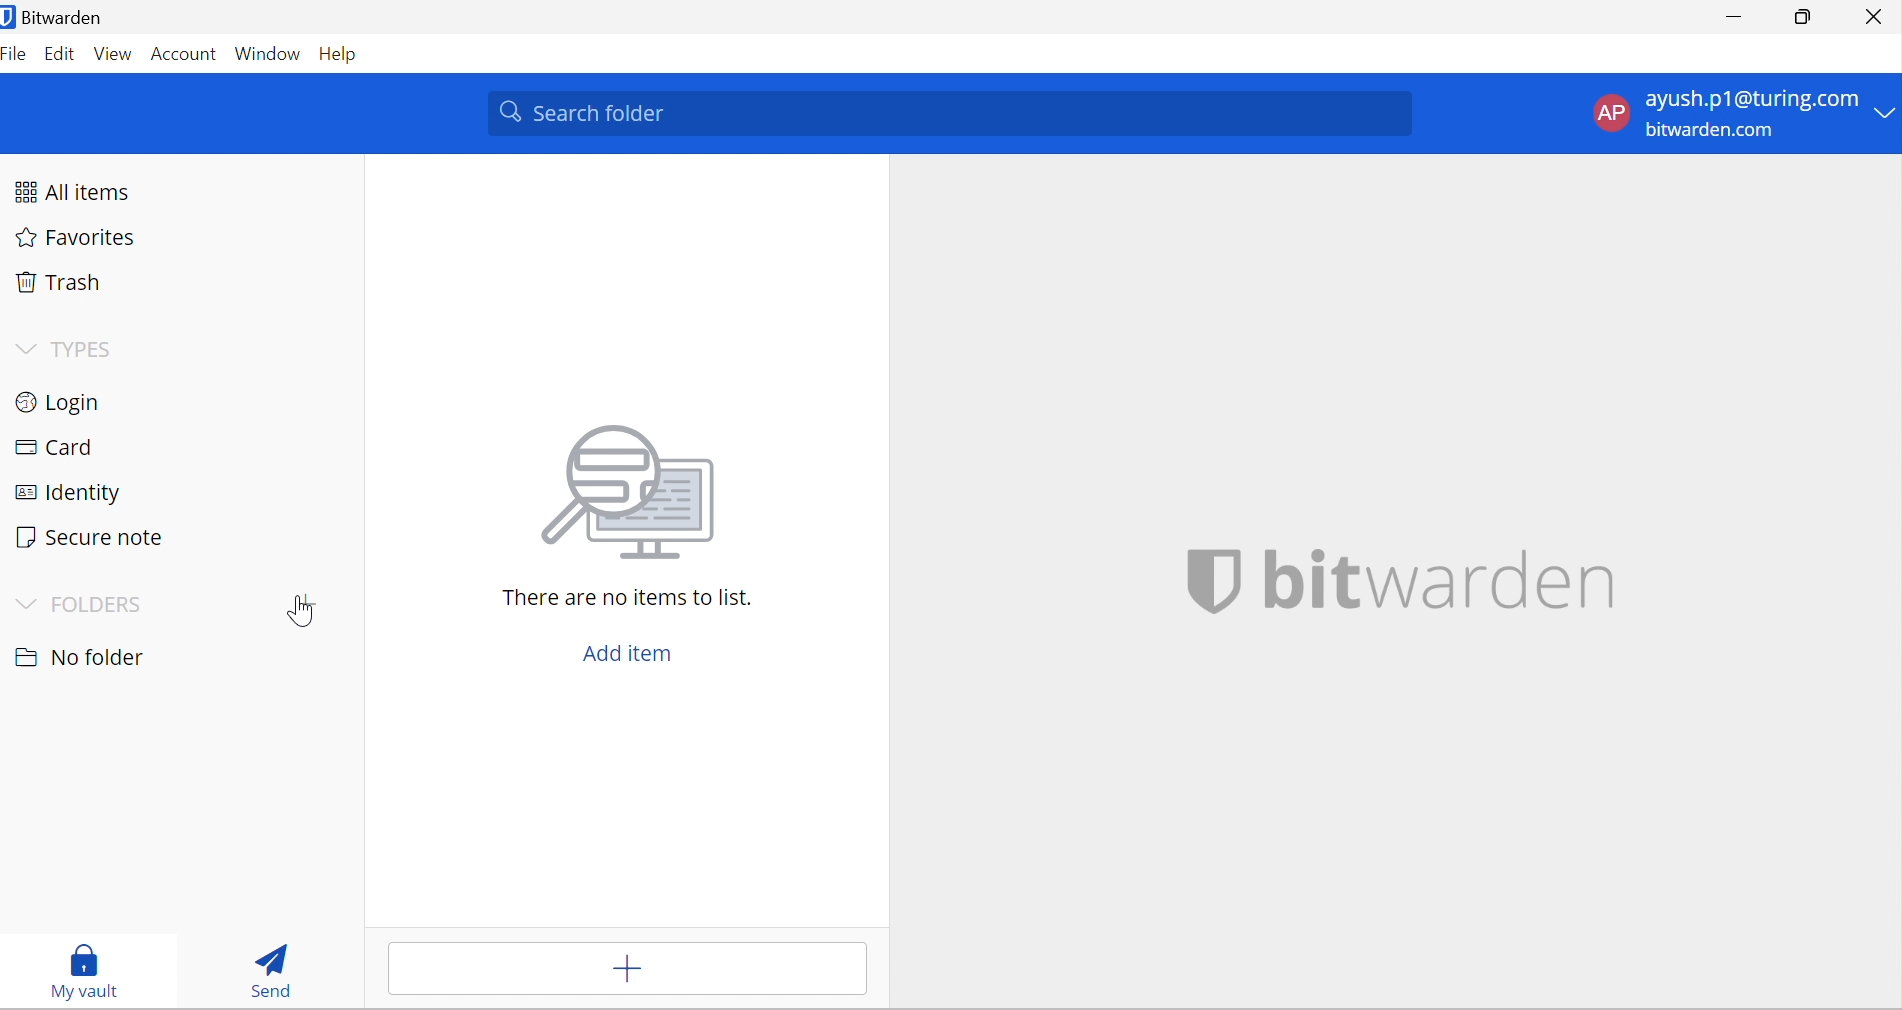  I want to click on All items, so click(83, 190).